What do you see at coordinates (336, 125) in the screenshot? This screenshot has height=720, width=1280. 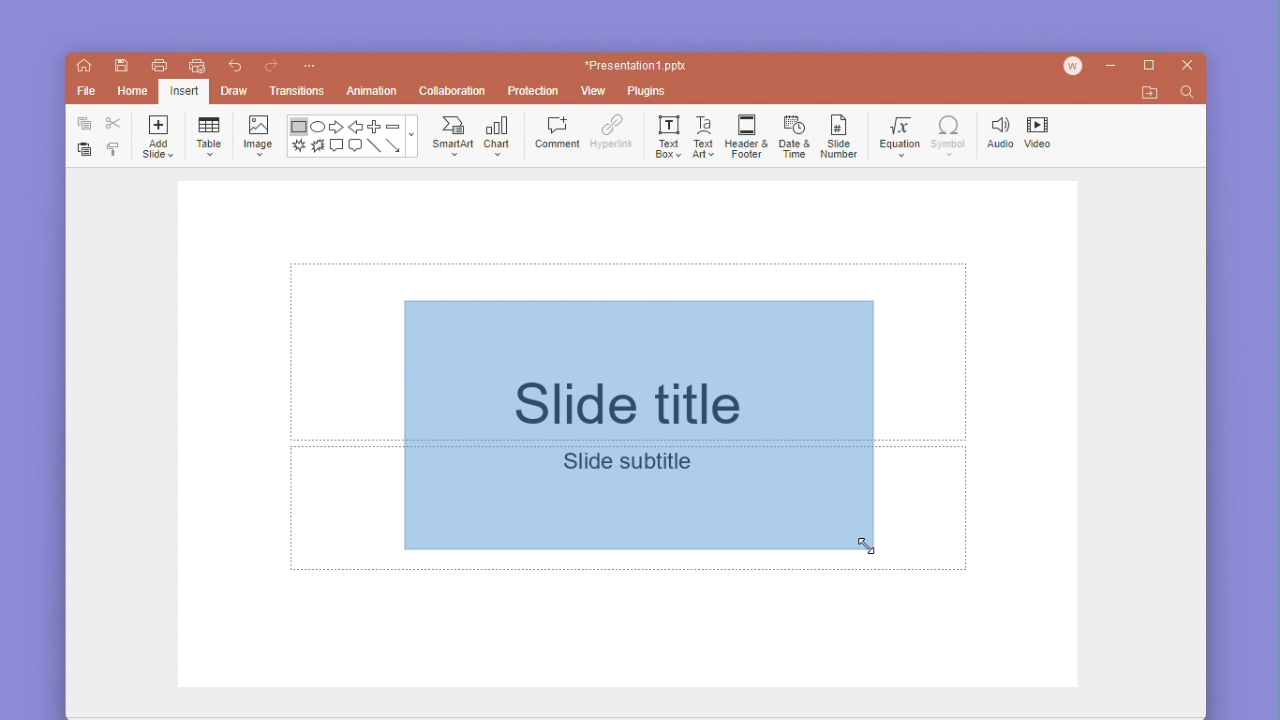 I see `forward arrow` at bounding box center [336, 125].